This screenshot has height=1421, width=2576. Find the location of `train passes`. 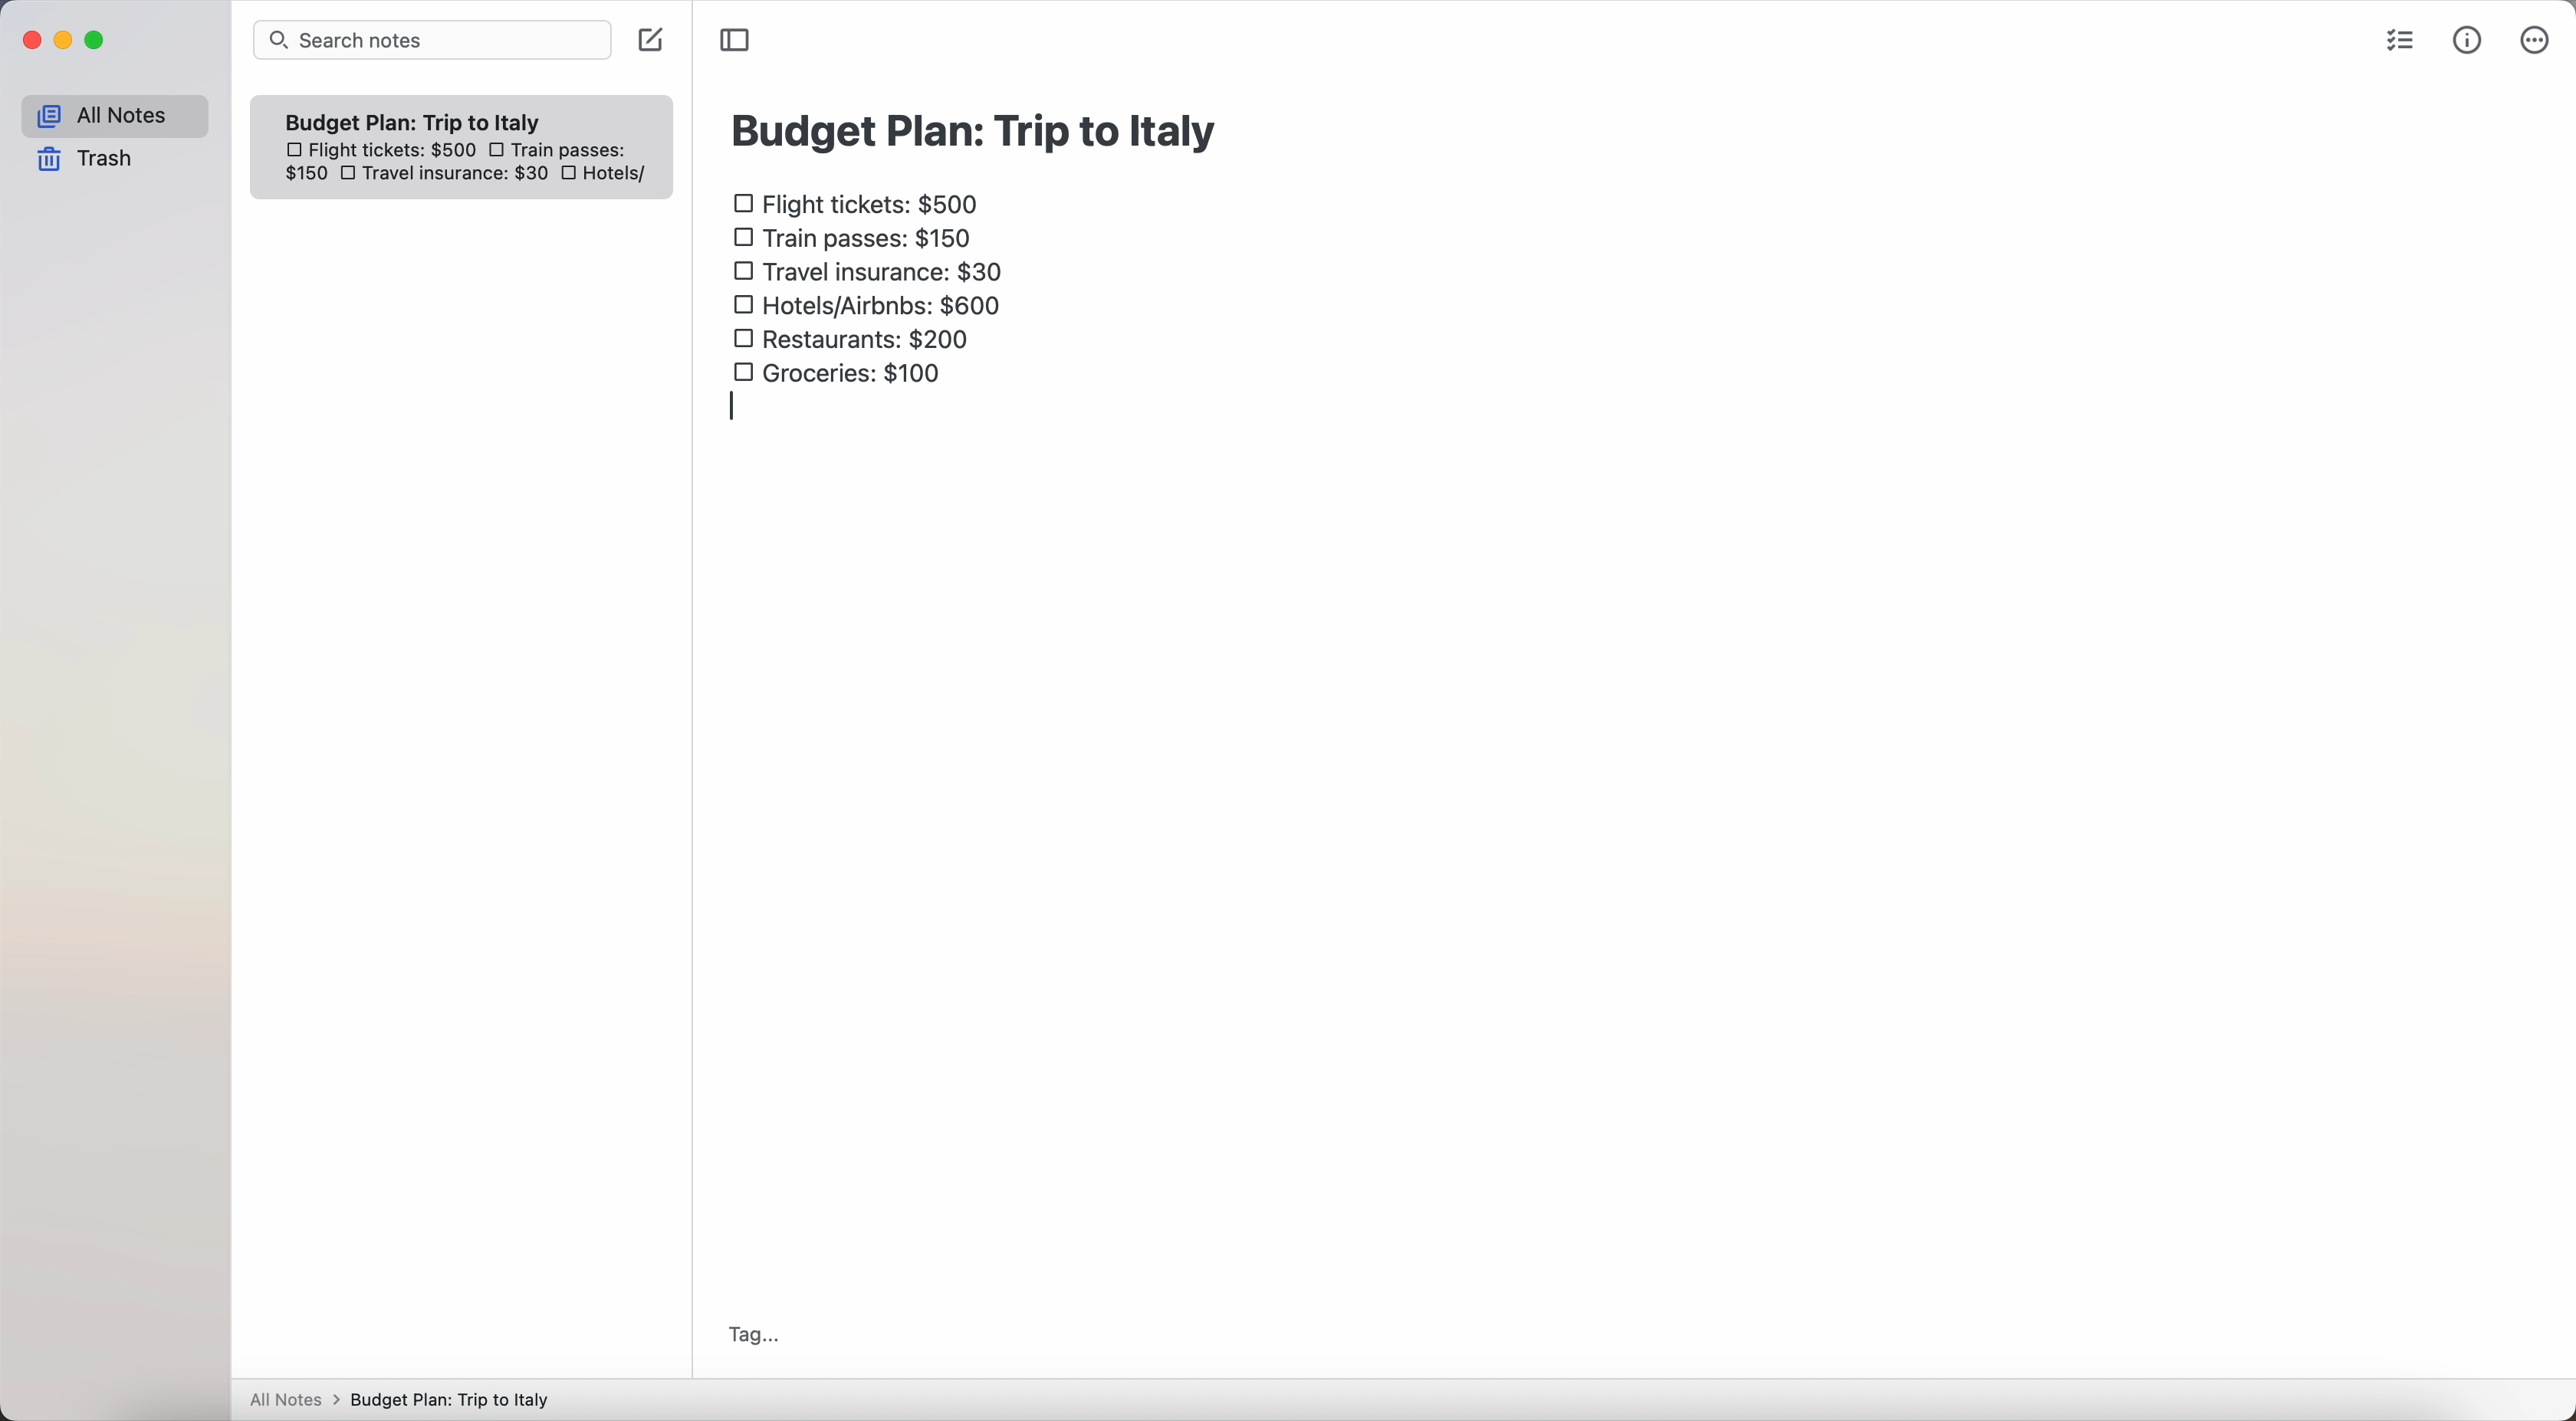

train passes is located at coordinates (570, 147).